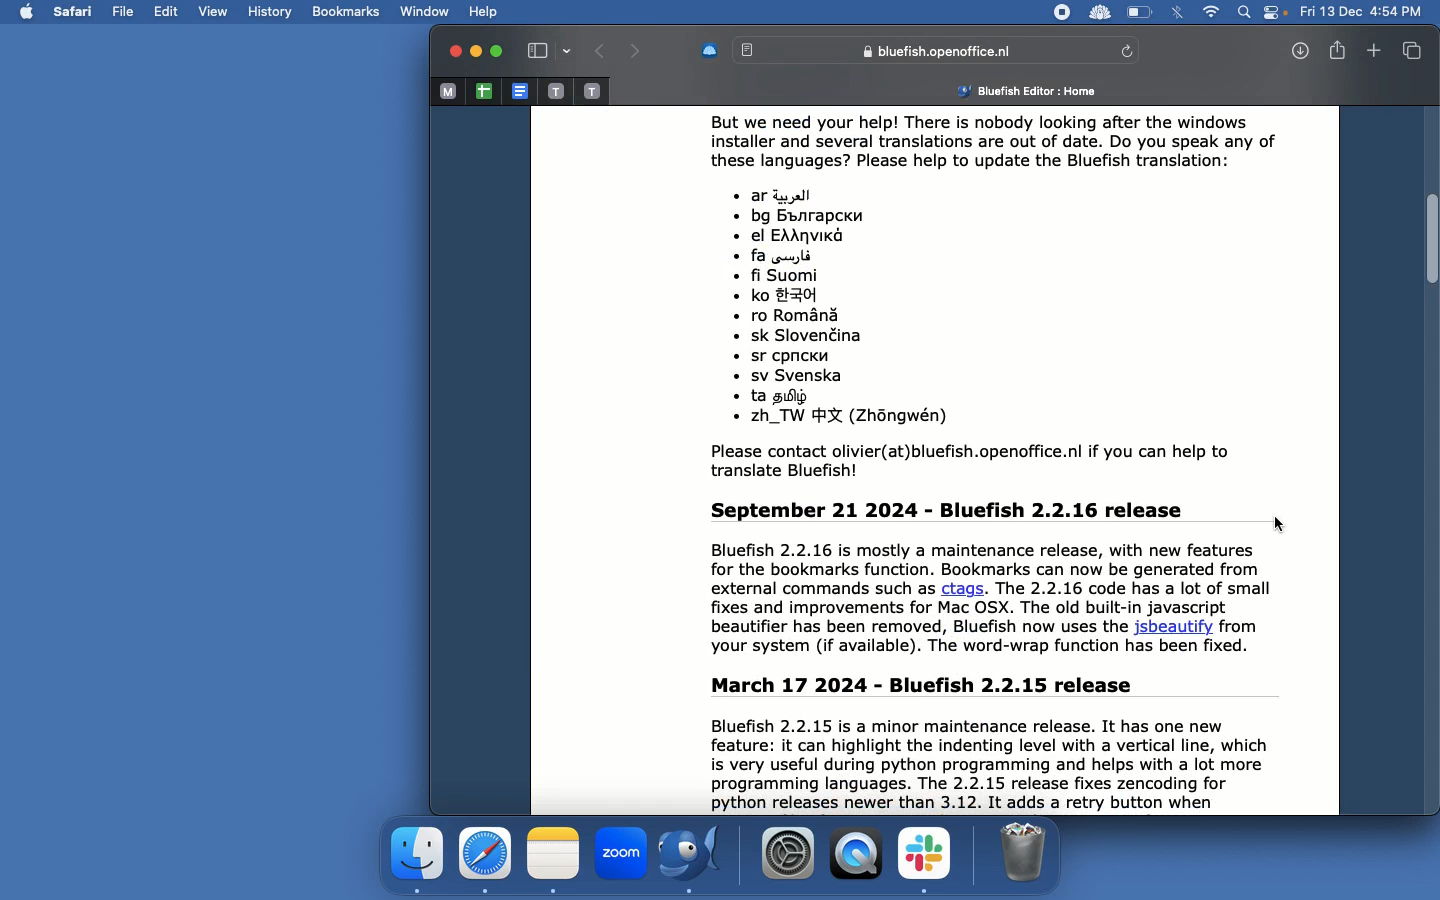 The image size is (1440, 900). Describe the element at coordinates (853, 855) in the screenshot. I see `Player` at that location.